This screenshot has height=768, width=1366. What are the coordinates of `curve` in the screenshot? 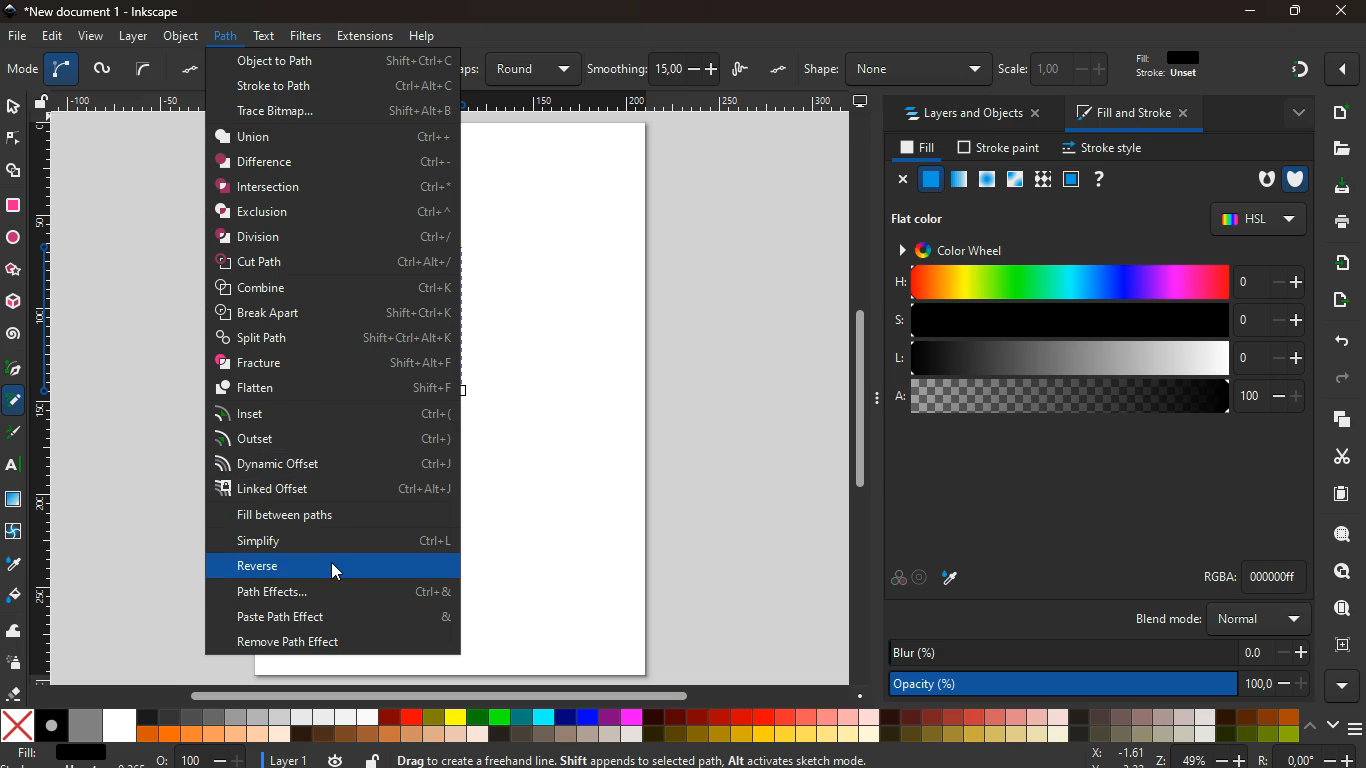 It's located at (61, 70).